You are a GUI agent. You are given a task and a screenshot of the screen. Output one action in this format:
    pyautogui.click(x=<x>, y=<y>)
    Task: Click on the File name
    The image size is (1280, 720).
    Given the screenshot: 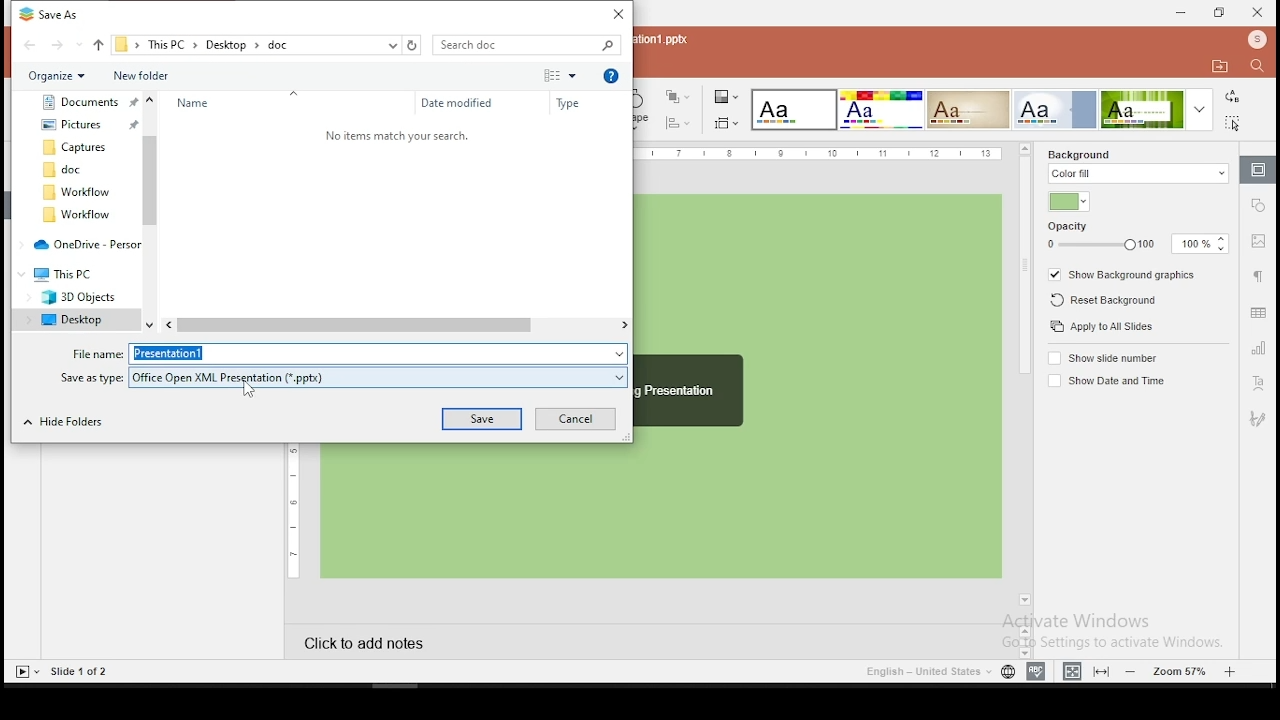 What is the action you would take?
    pyautogui.click(x=94, y=352)
    